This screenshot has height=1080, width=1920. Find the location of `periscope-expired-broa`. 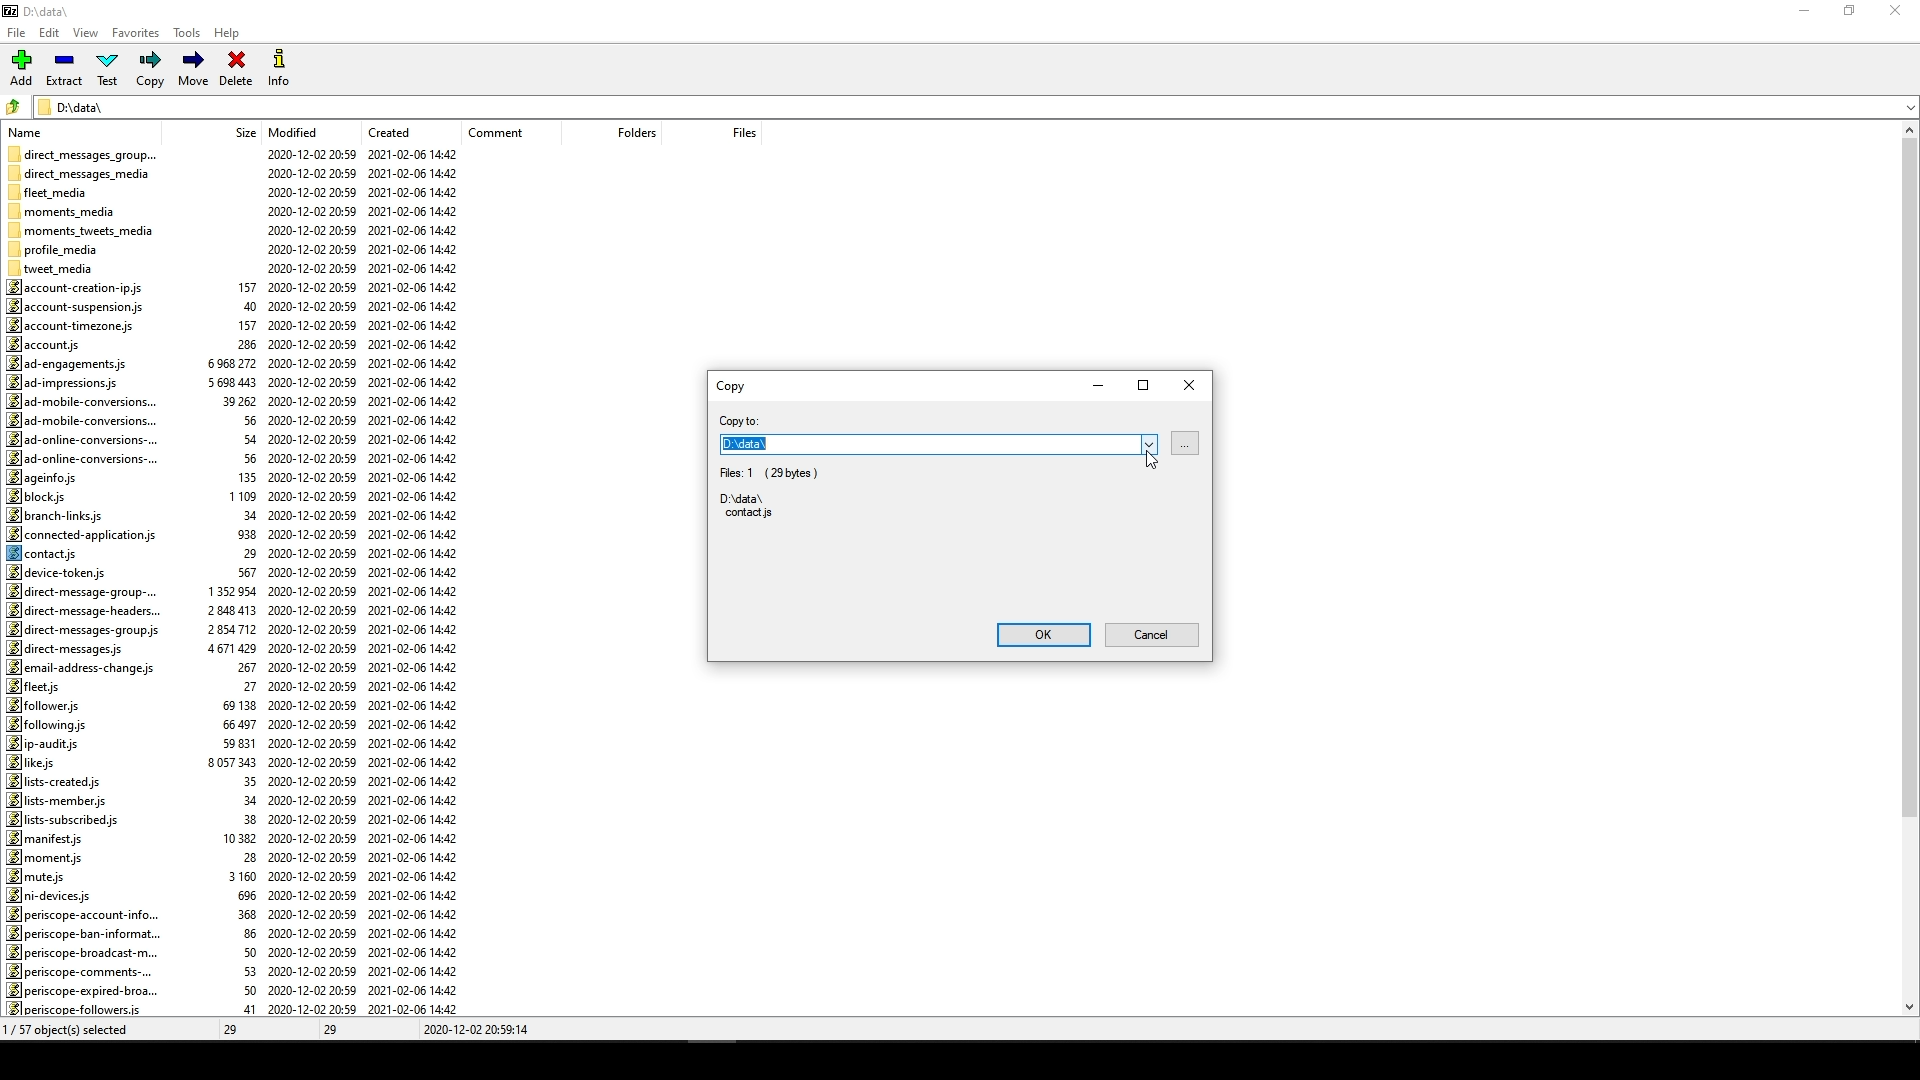

periscope-expired-broa is located at coordinates (84, 989).